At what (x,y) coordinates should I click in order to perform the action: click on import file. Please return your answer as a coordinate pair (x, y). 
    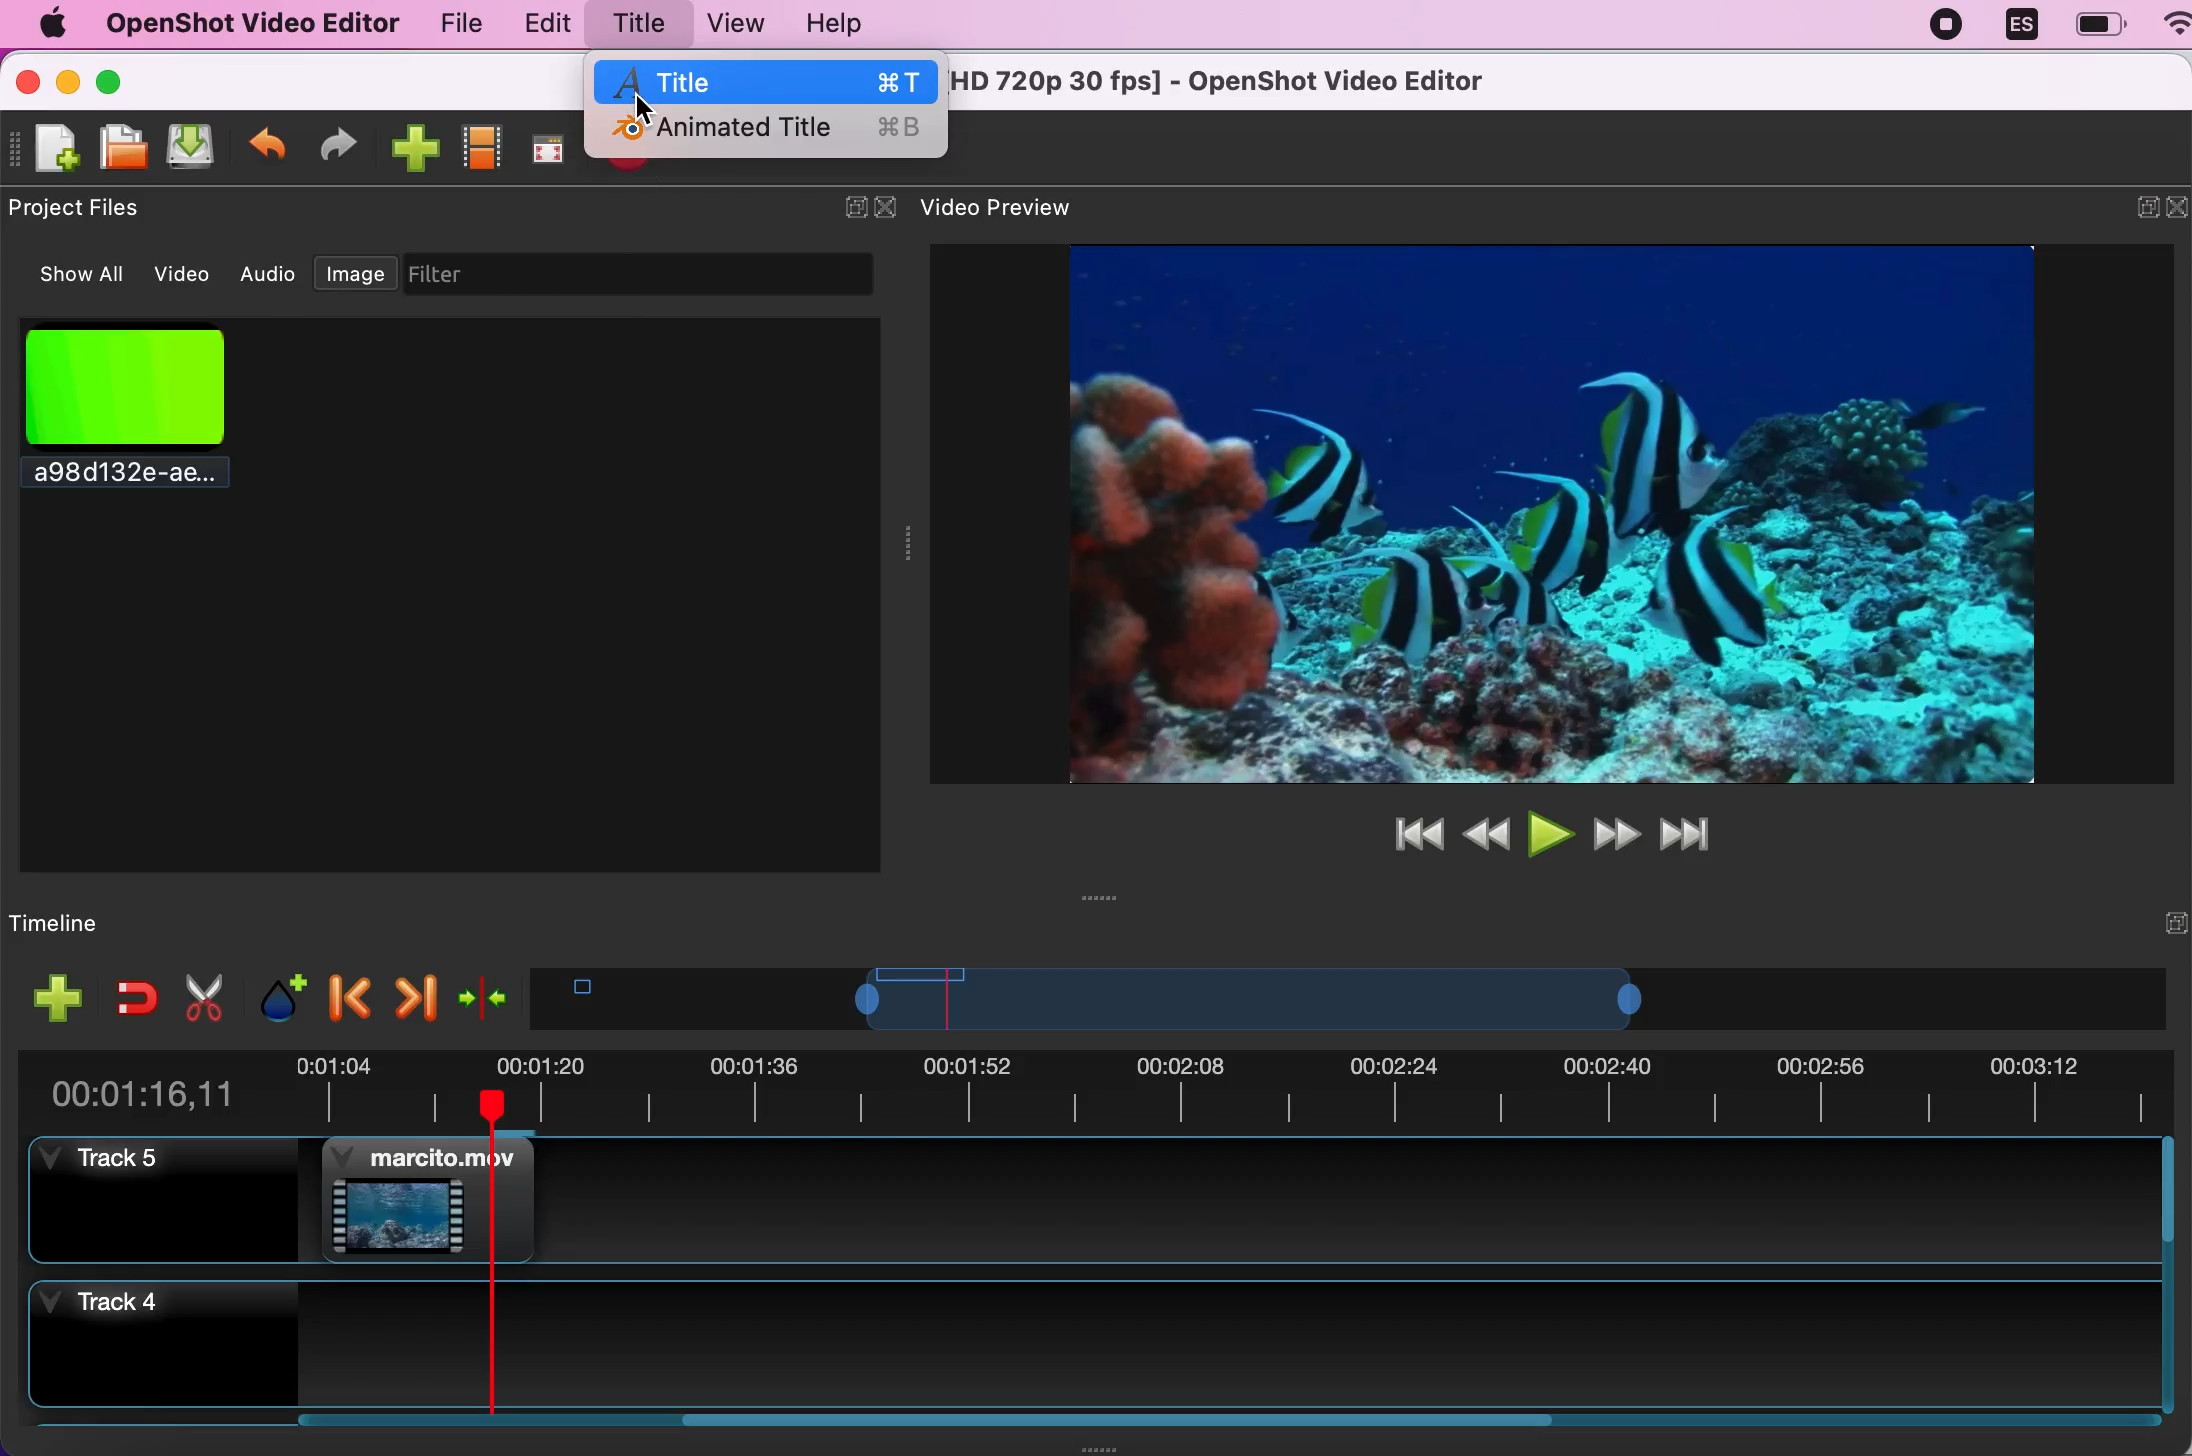
    Looking at the image, I should click on (415, 147).